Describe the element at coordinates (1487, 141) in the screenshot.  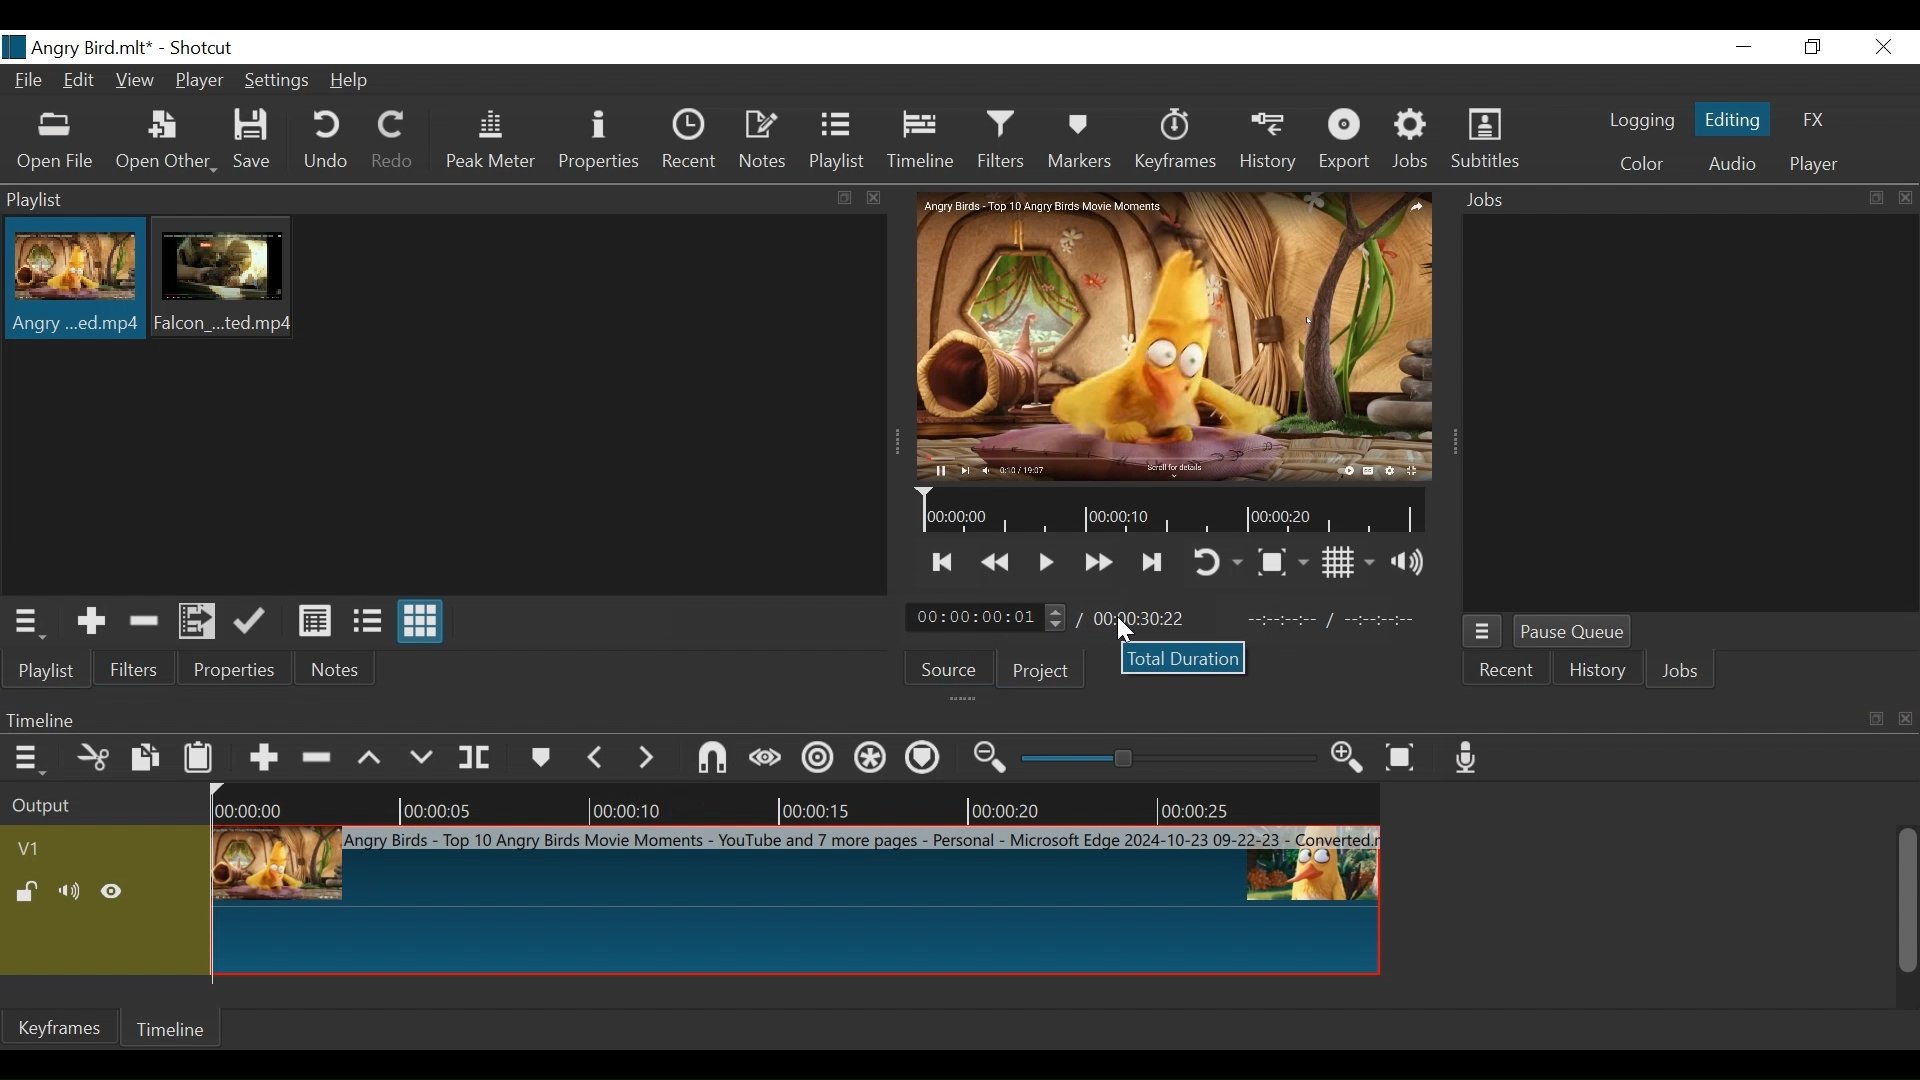
I see `Subtitles` at that location.